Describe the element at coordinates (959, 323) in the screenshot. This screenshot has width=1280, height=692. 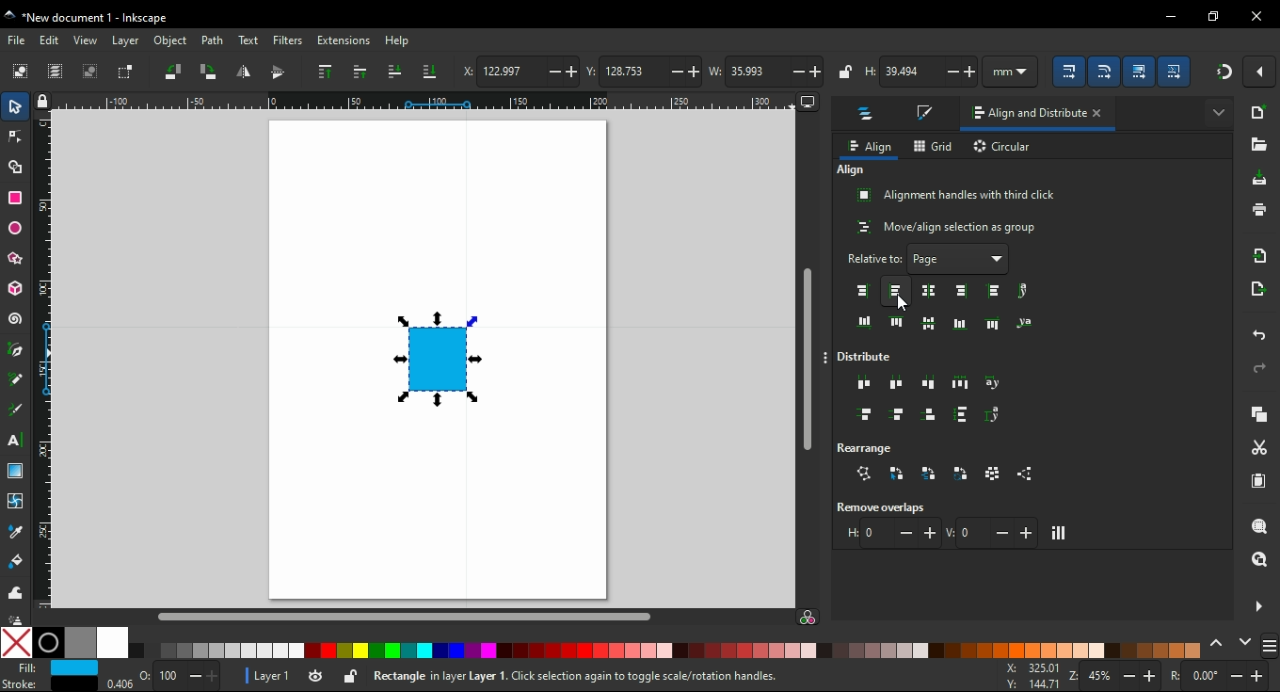
I see `align bottom edges` at that location.